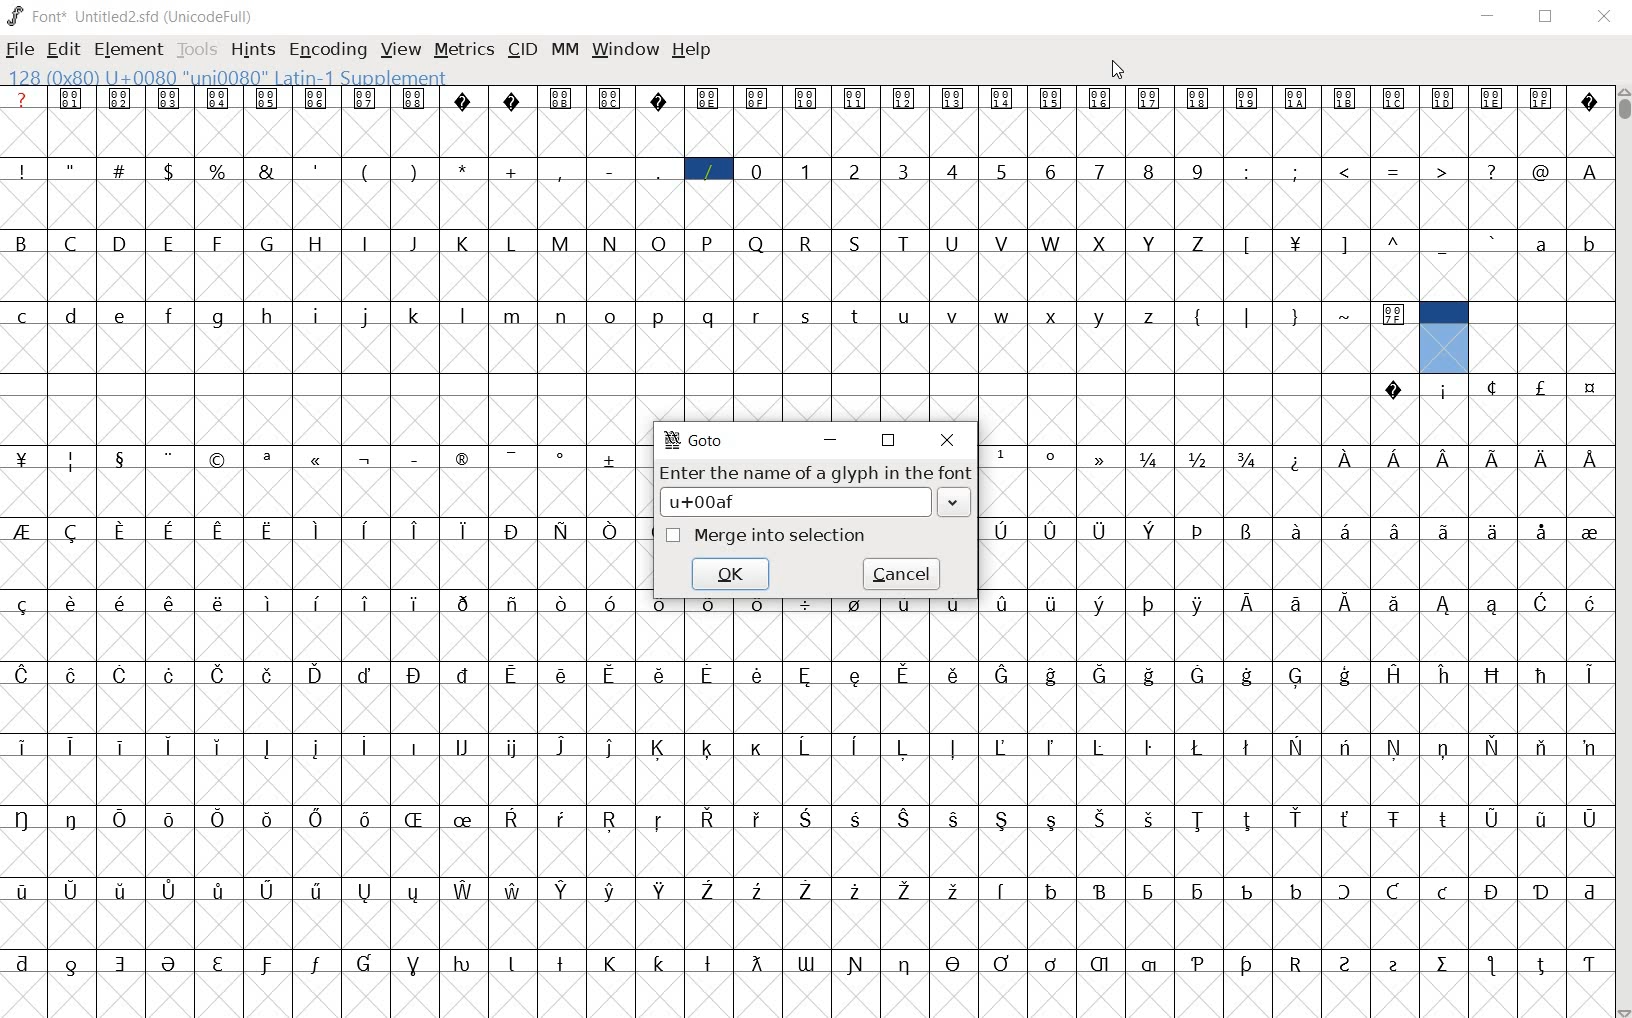  What do you see at coordinates (268, 457) in the screenshot?
I see `Symbol` at bounding box center [268, 457].